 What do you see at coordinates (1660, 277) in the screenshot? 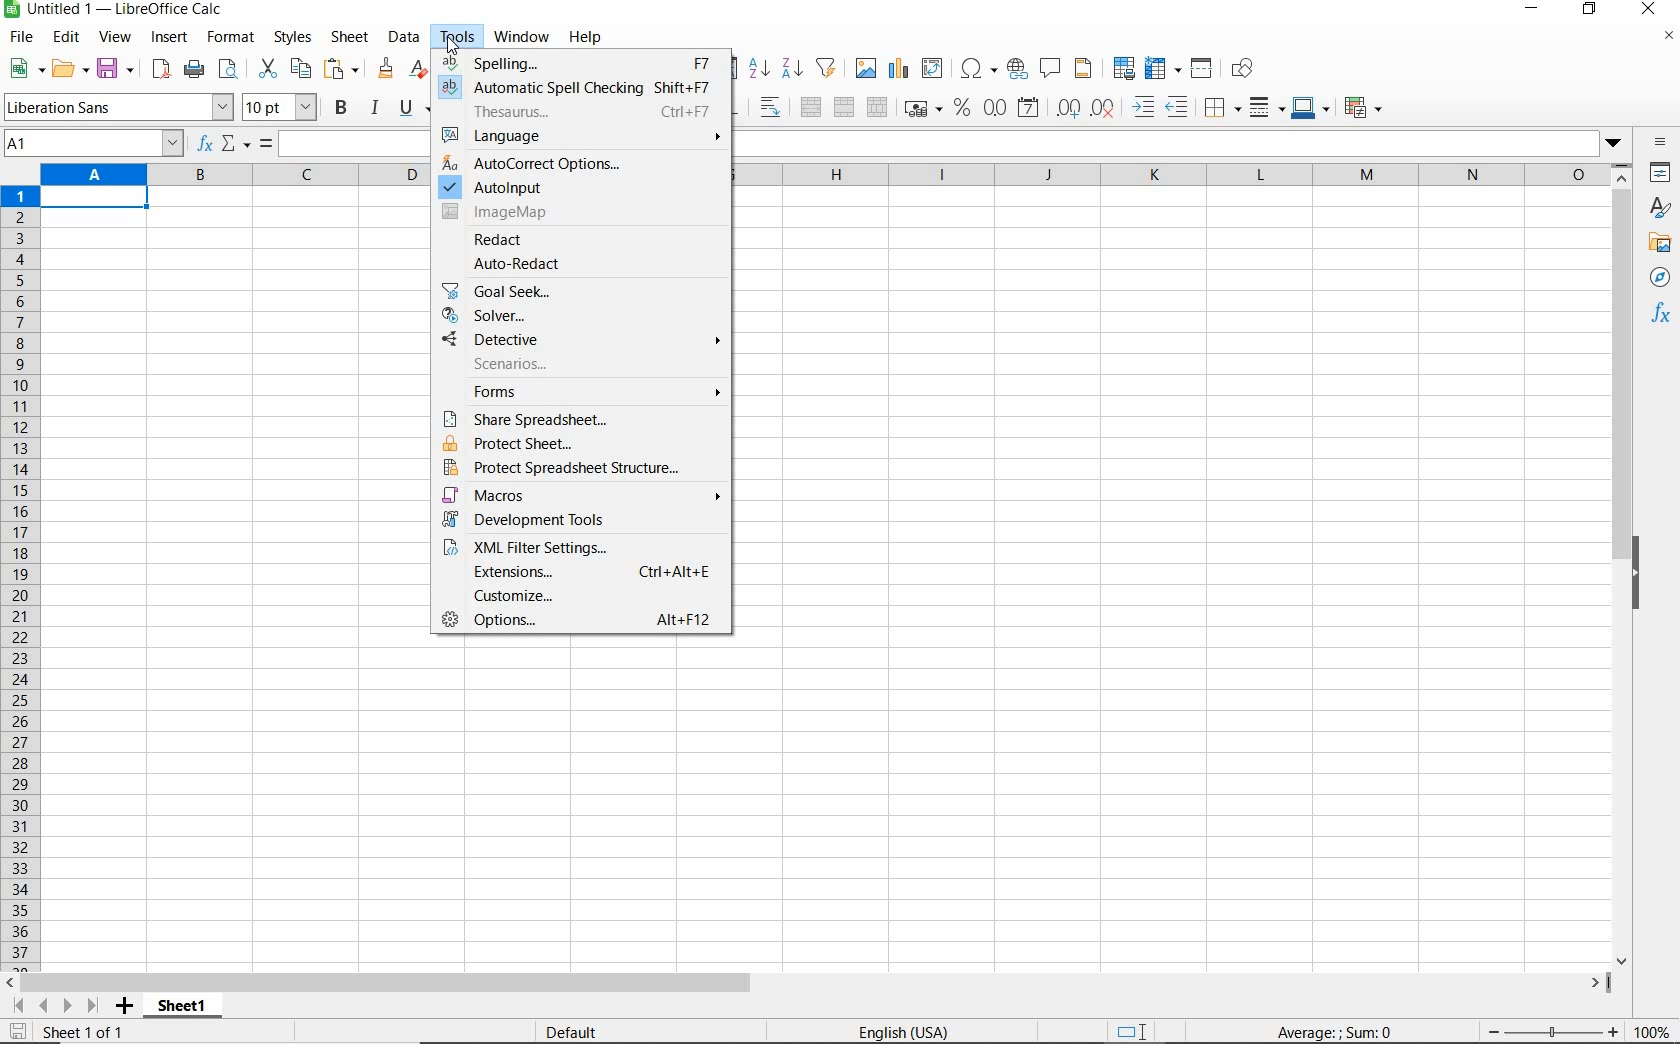
I see `NAVIGATOR` at bounding box center [1660, 277].